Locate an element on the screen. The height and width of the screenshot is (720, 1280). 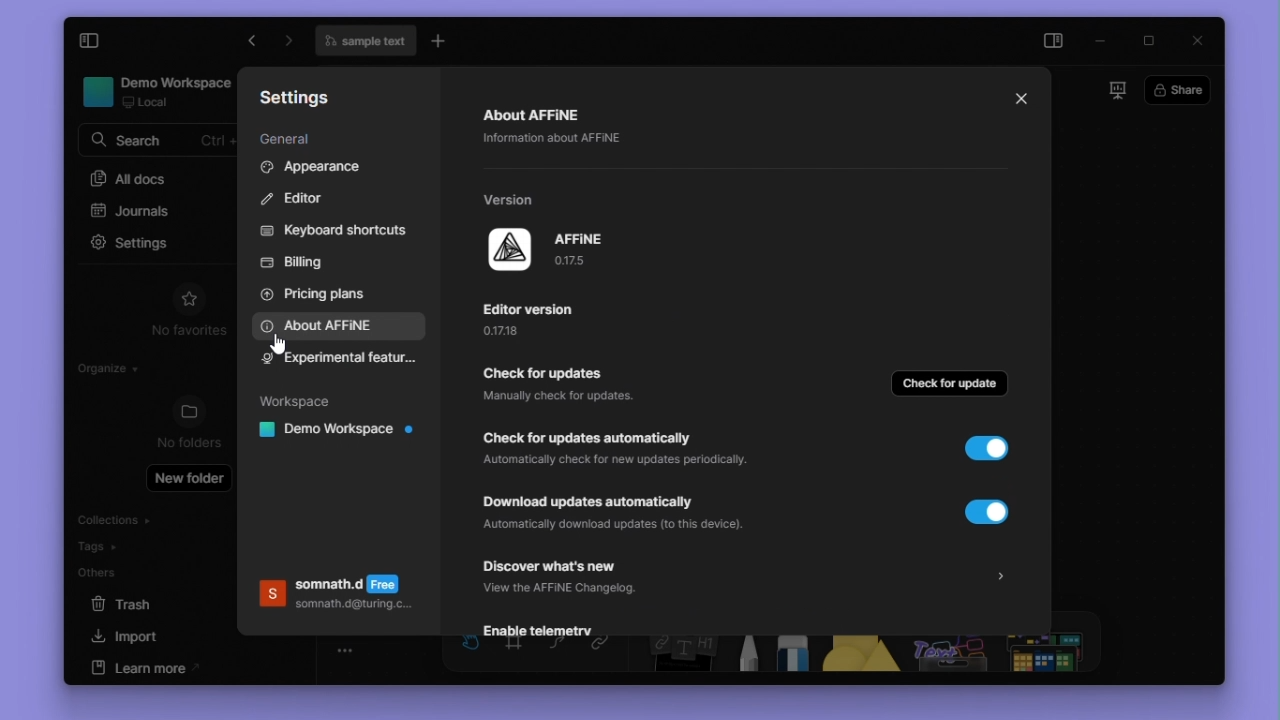
side panel is located at coordinates (1057, 40).